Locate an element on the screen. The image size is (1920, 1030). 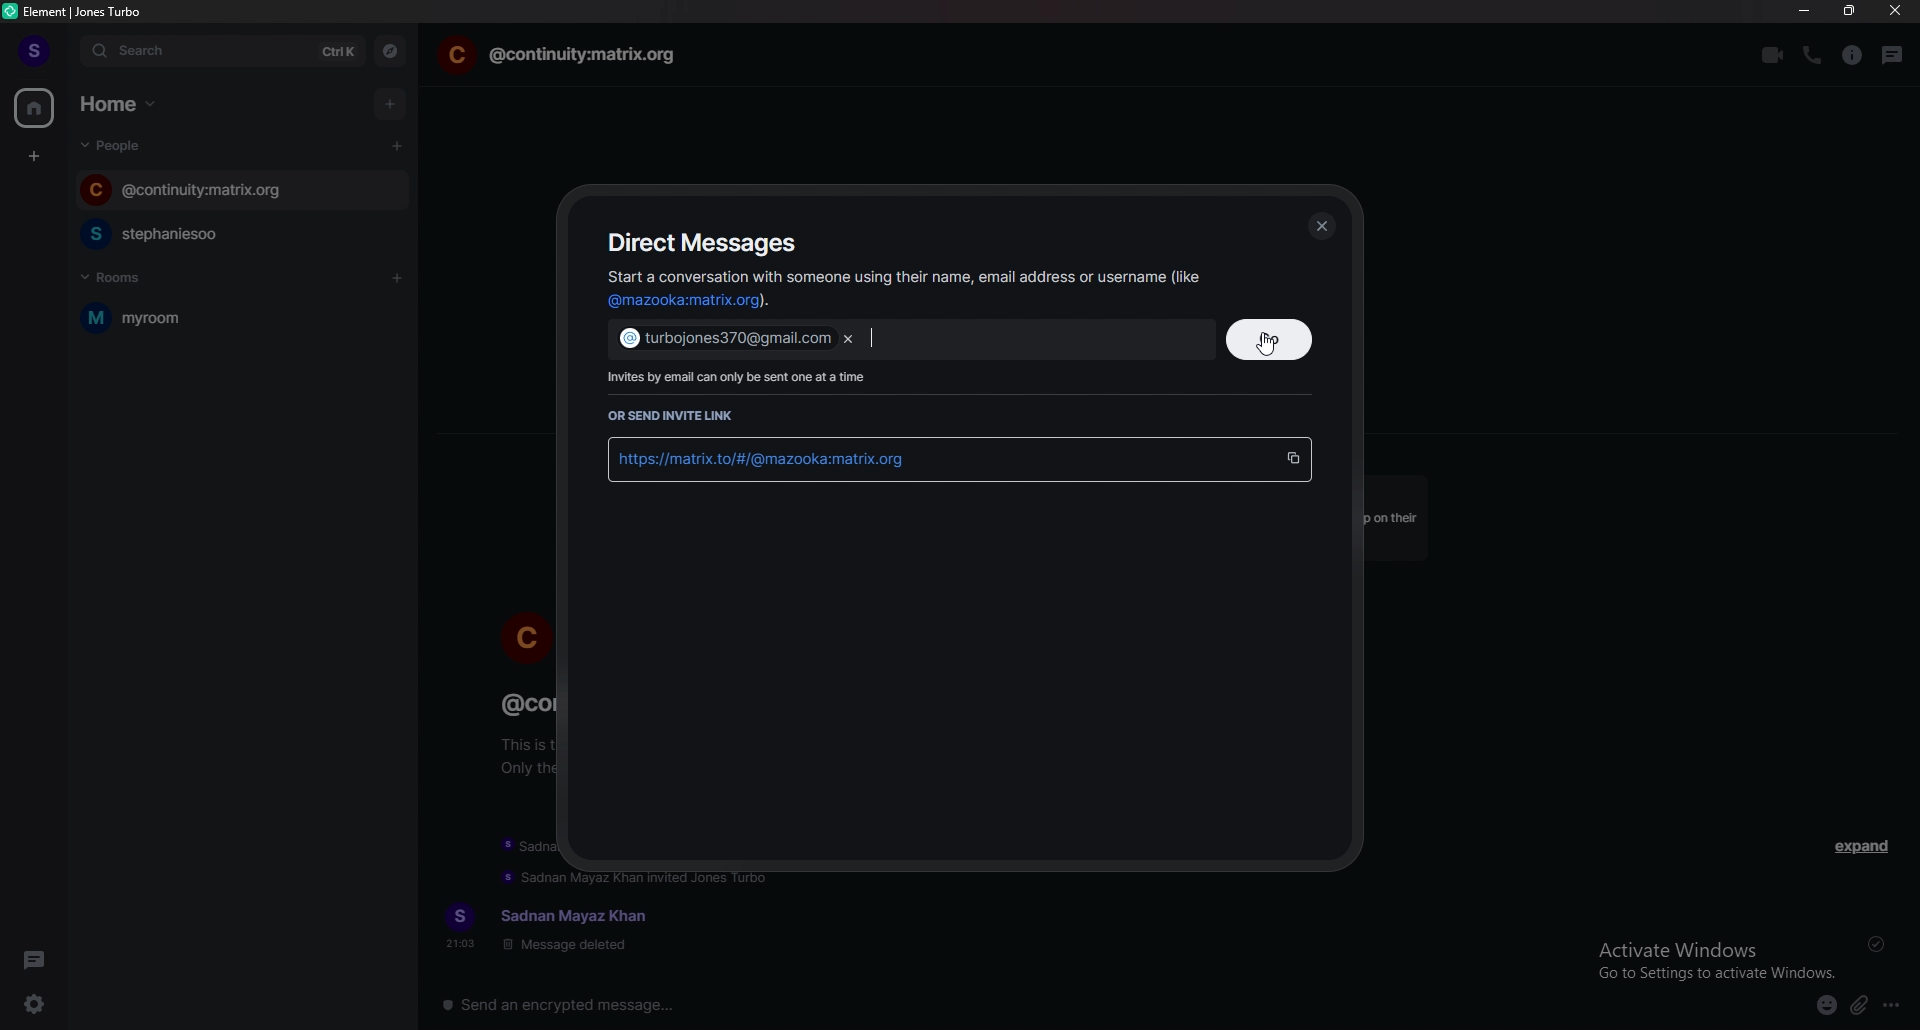
threads is located at coordinates (1893, 55).